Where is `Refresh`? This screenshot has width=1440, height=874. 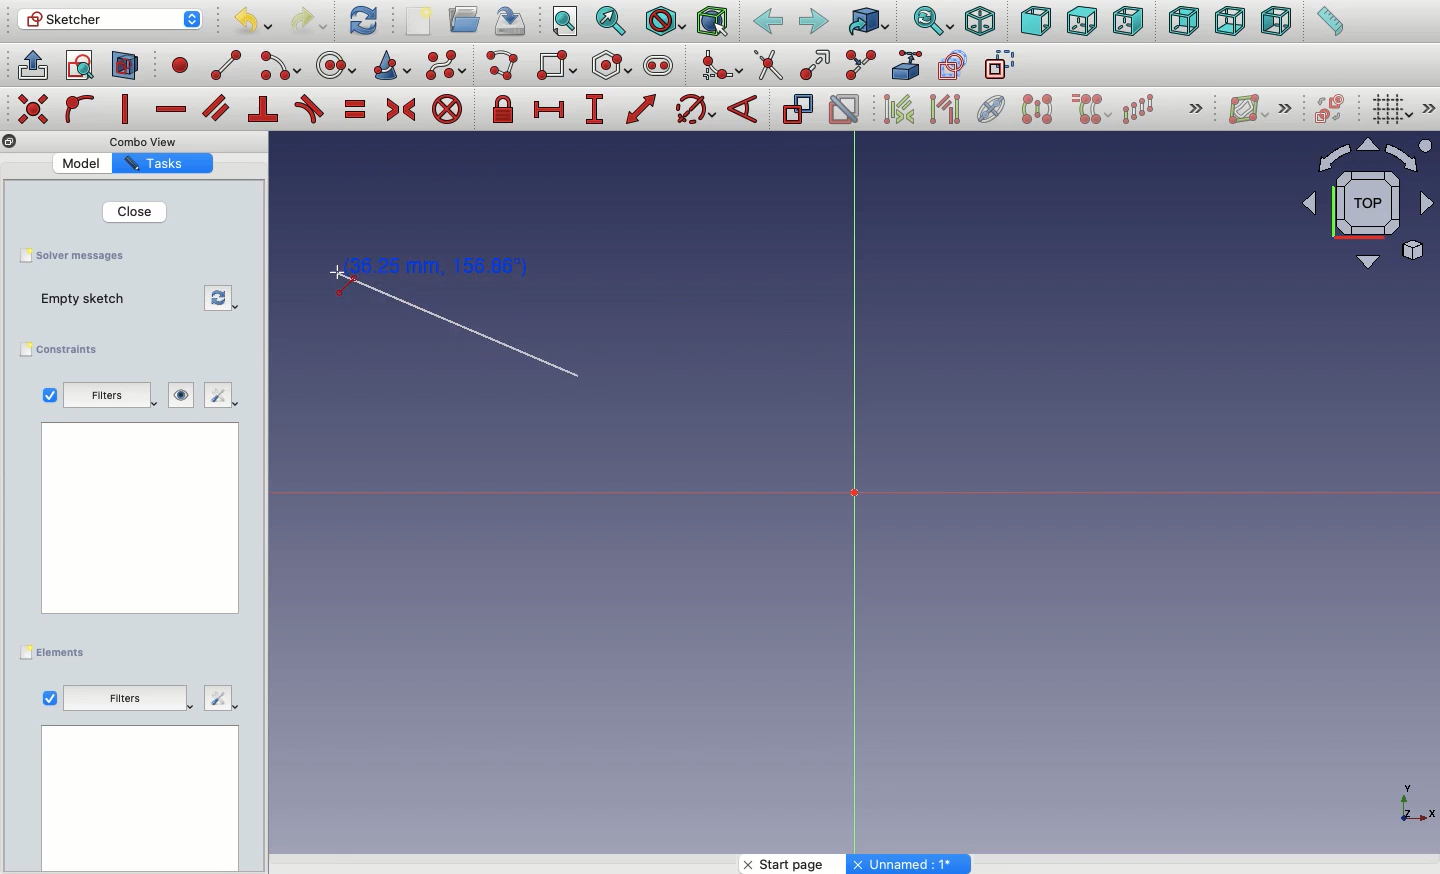
Refresh is located at coordinates (363, 21).